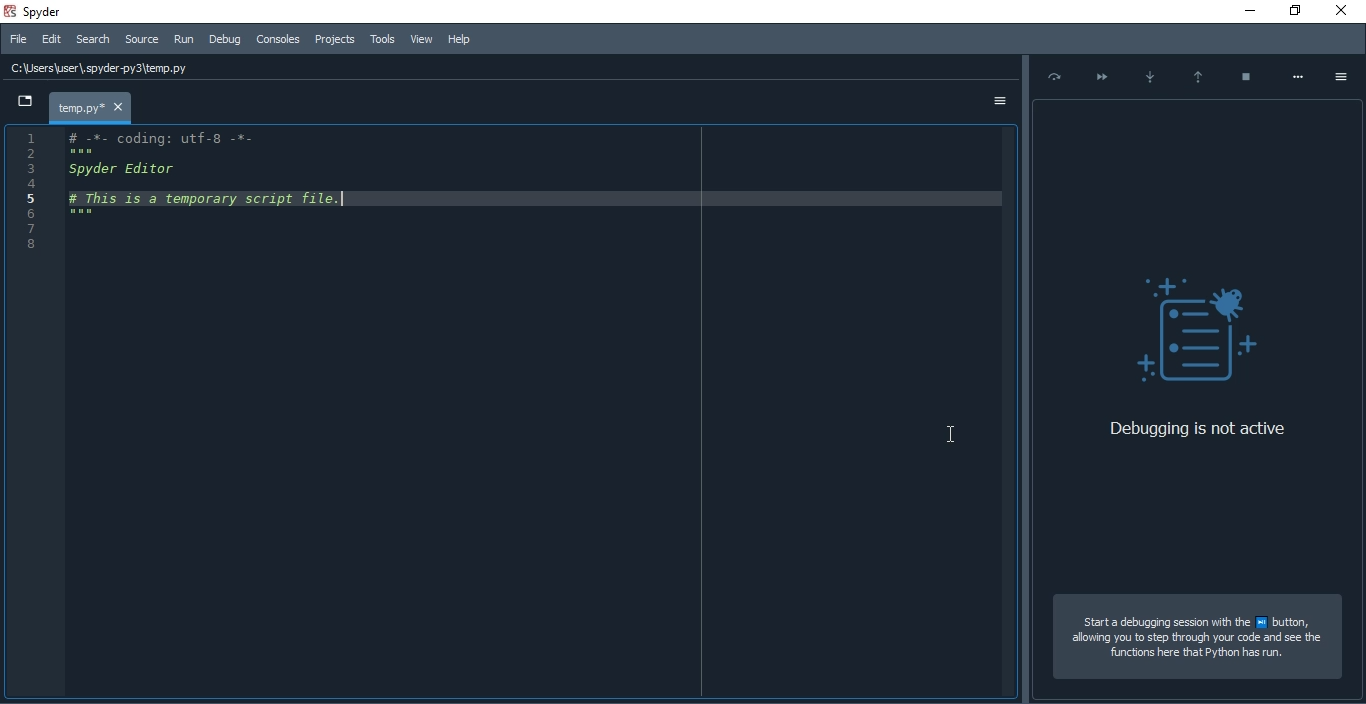 The height and width of the screenshot is (704, 1366). What do you see at coordinates (276, 39) in the screenshot?
I see `Consoles` at bounding box center [276, 39].